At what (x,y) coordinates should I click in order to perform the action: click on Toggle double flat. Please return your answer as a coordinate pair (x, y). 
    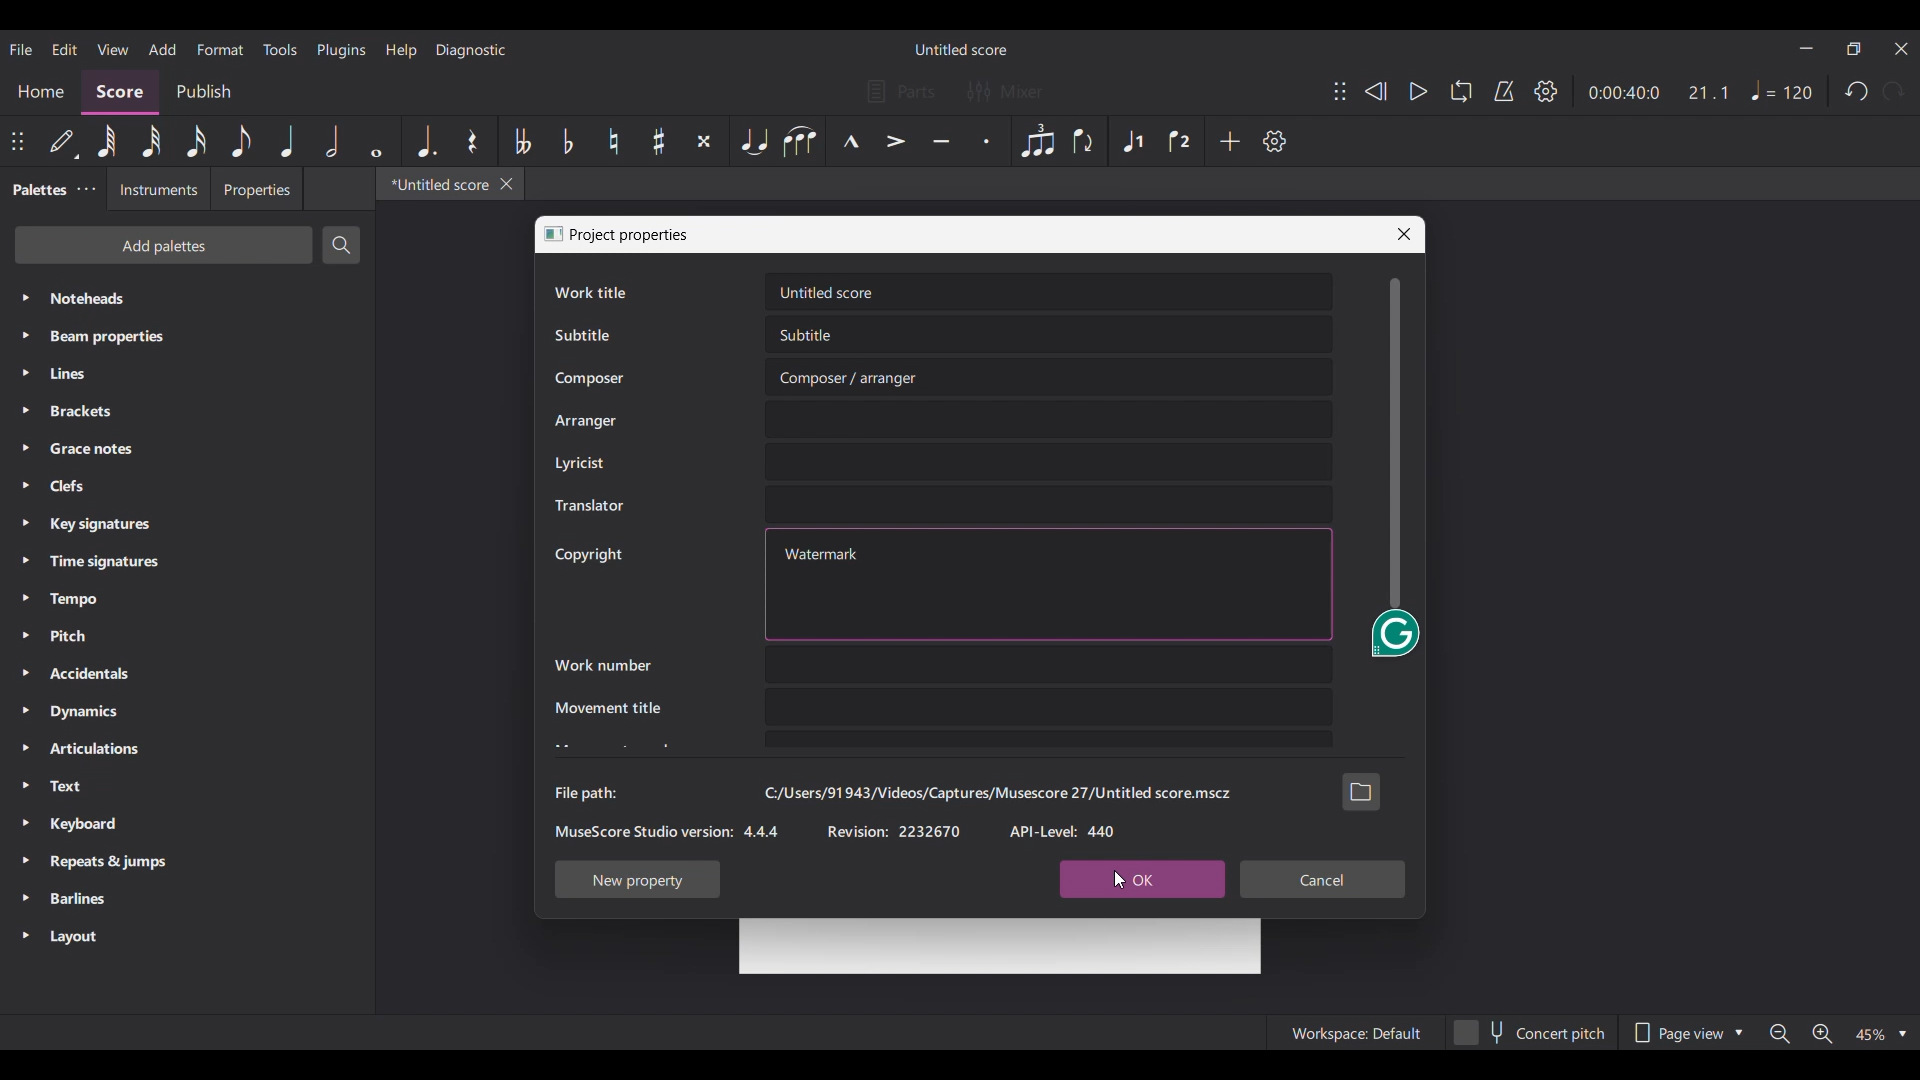
    Looking at the image, I should click on (521, 141).